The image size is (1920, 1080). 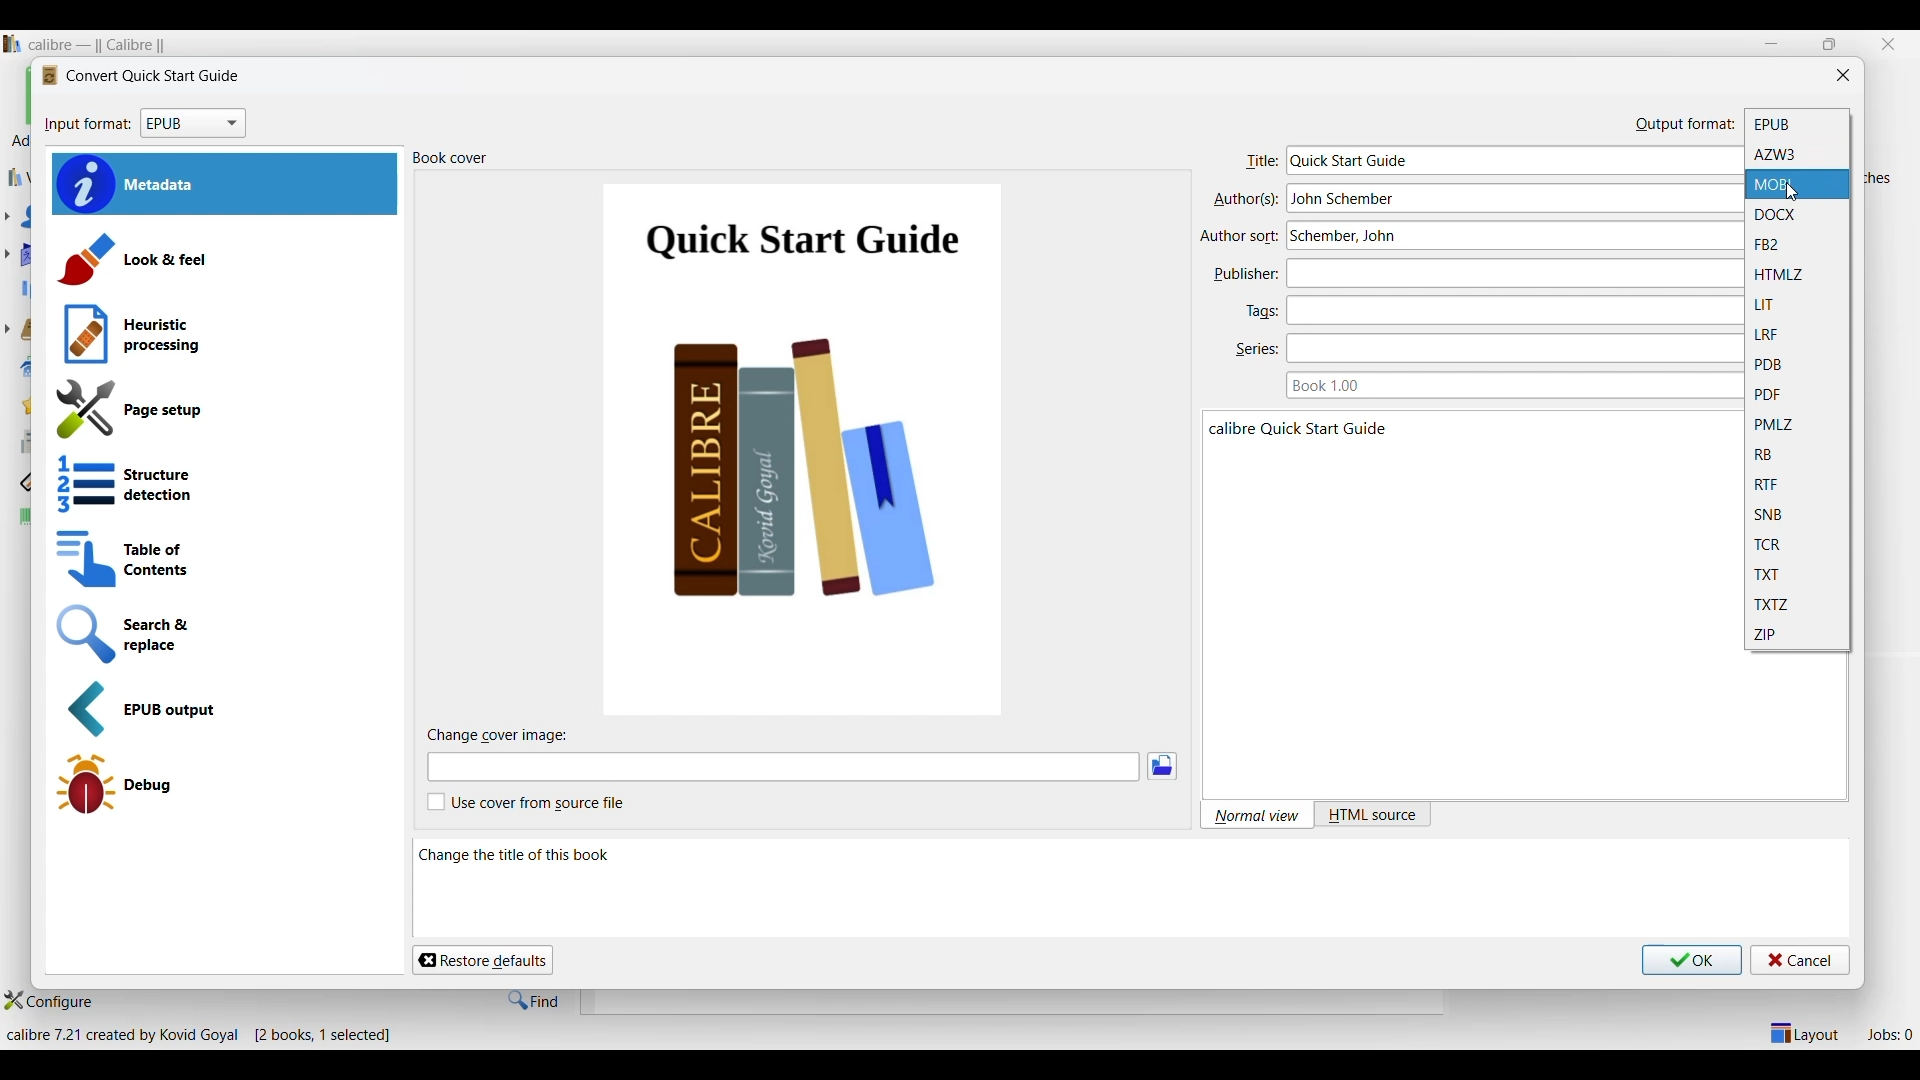 What do you see at coordinates (1797, 214) in the screenshot?
I see `DOCX` at bounding box center [1797, 214].